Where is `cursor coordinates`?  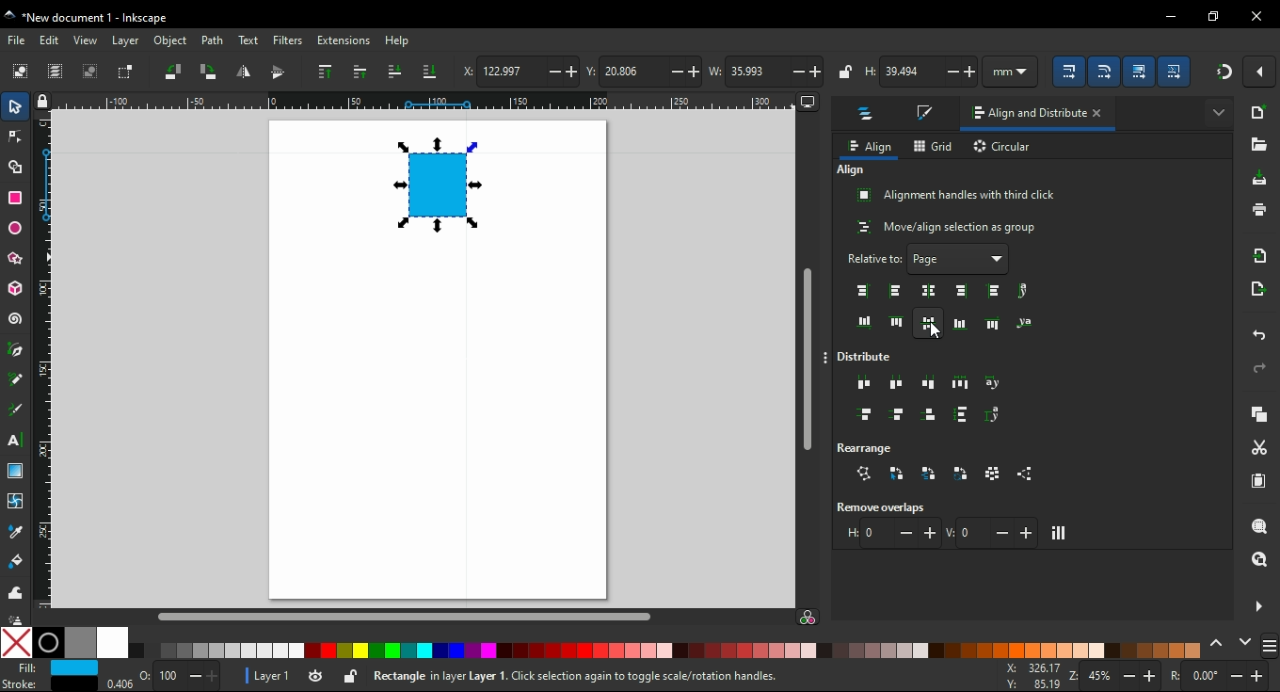 cursor coordinates is located at coordinates (1030, 675).